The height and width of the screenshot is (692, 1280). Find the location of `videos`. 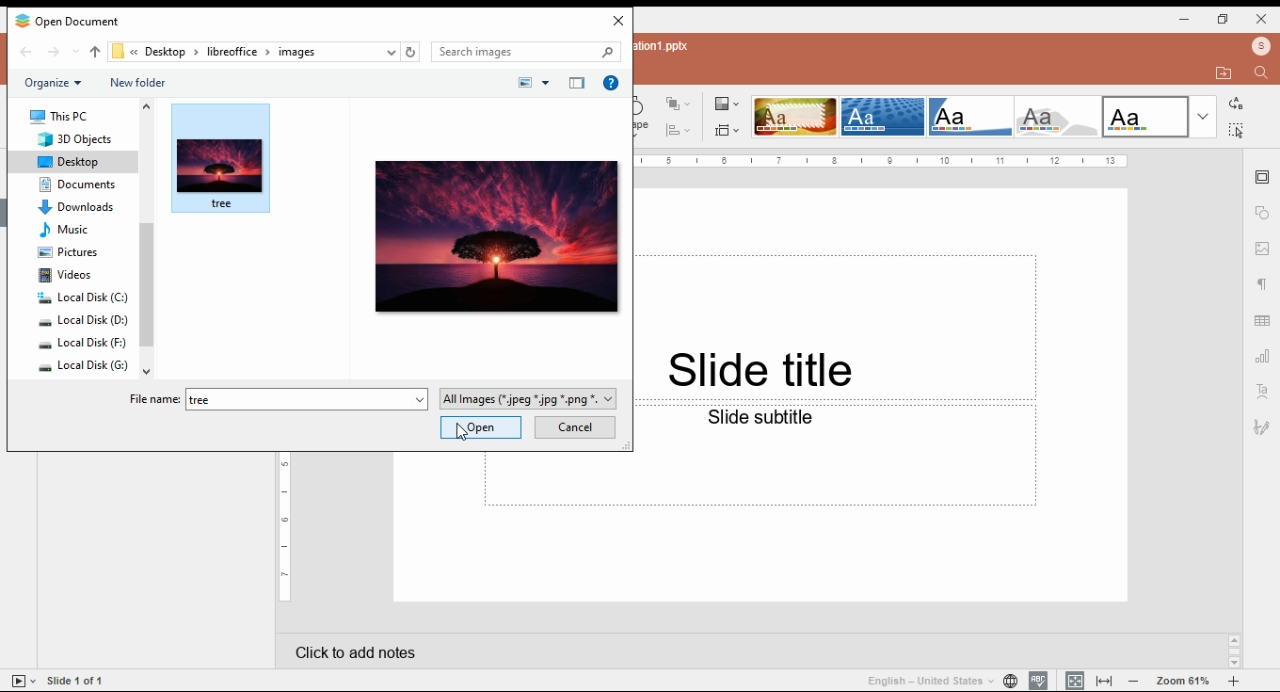

videos is located at coordinates (74, 274).